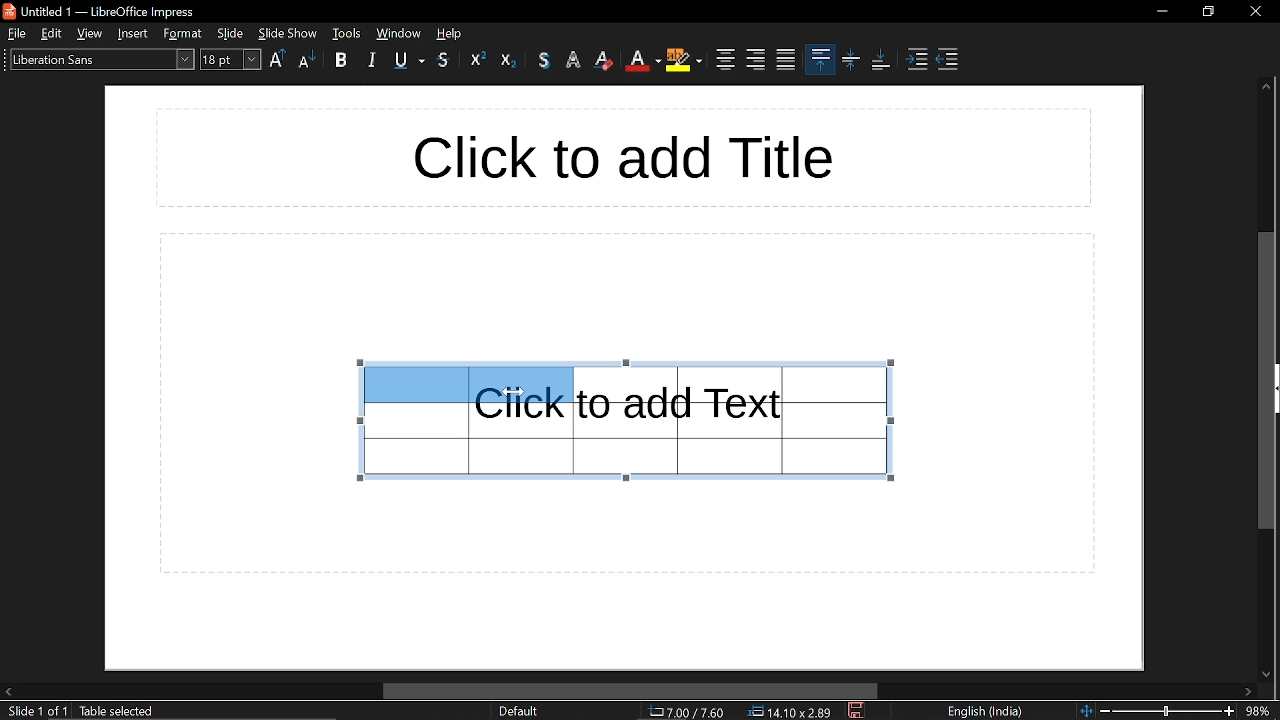 Image resolution: width=1280 pixels, height=720 pixels. Describe the element at coordinates (1162, 11) in the screenshot. I see `minimize` at that location.